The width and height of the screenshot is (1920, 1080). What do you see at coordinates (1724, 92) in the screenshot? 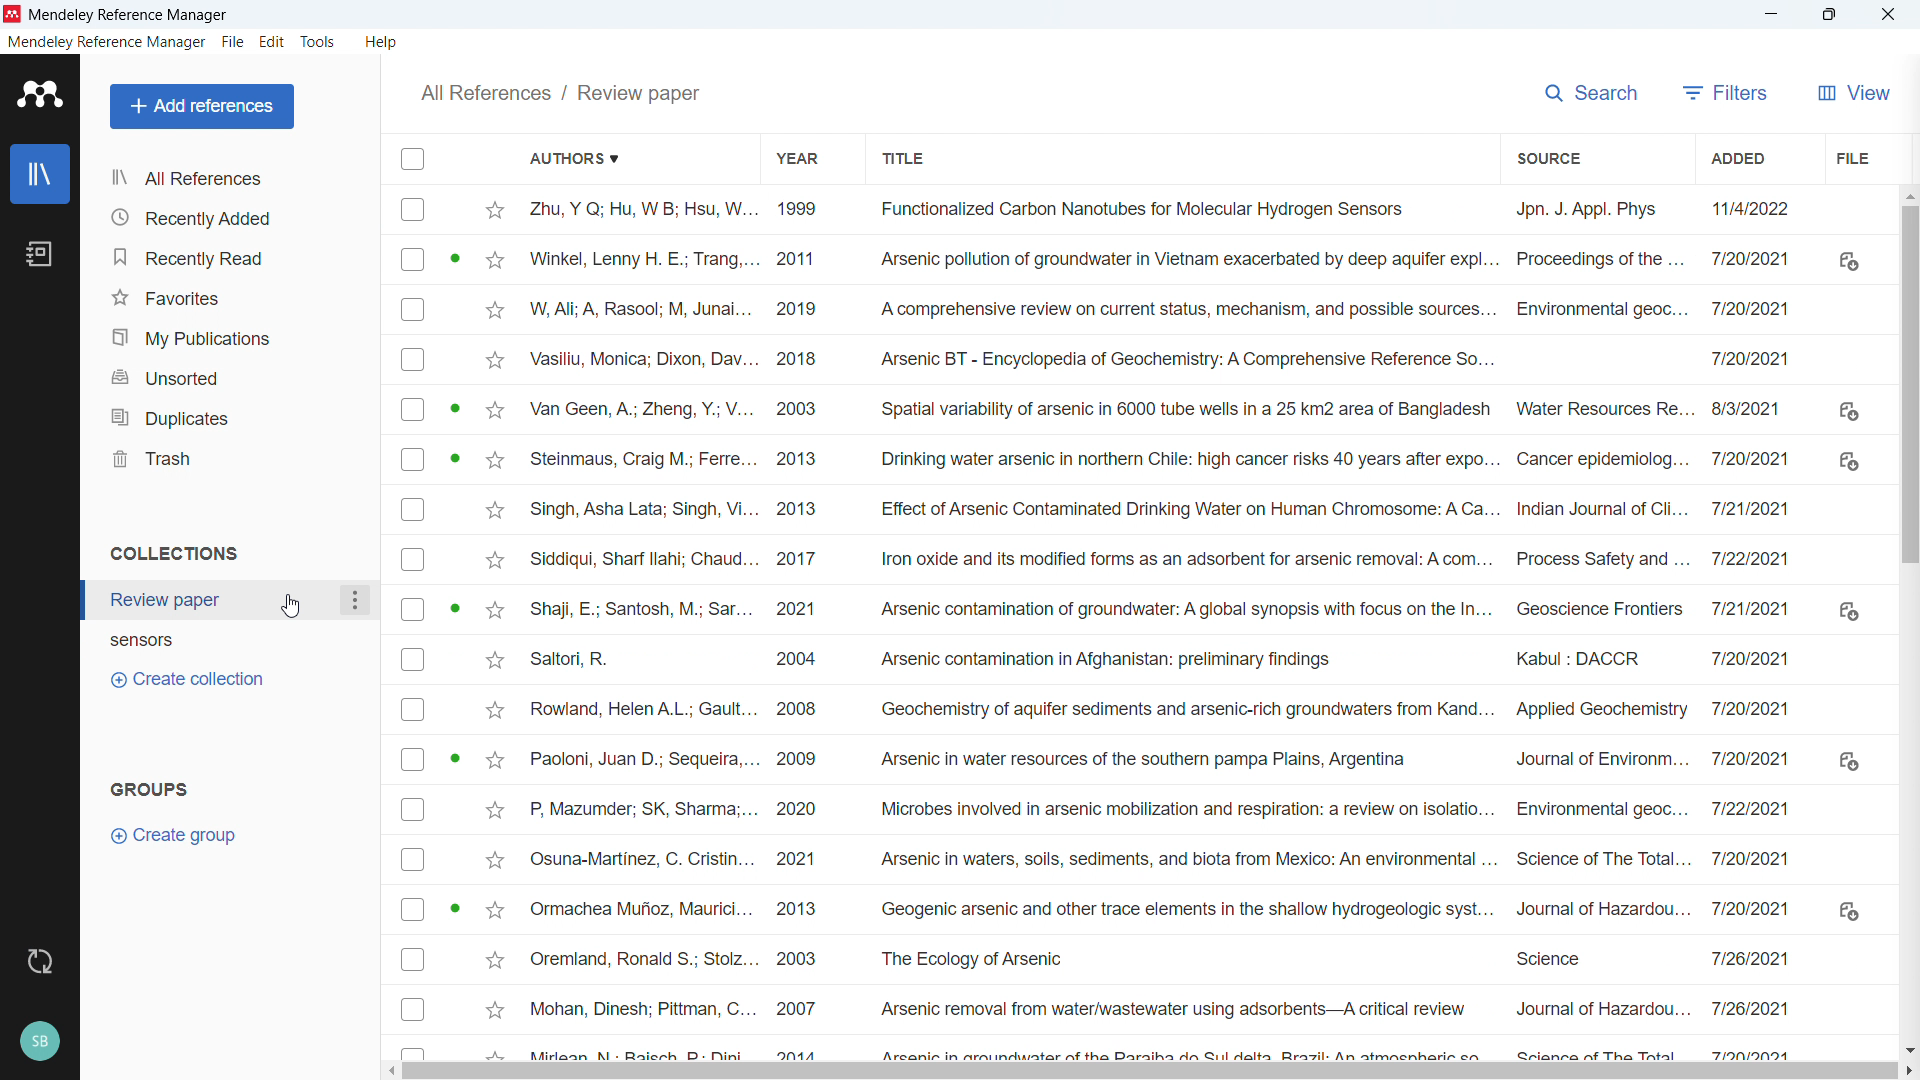
I see `filters` at bounding box center [1724, 92].